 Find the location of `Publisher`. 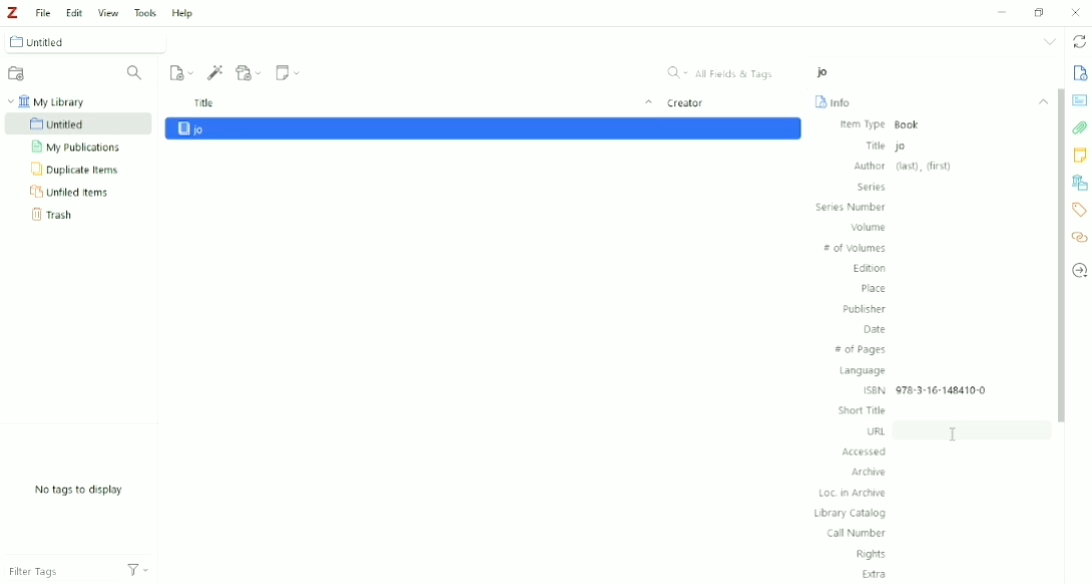

Publisher is located at coordinates (862, 309).